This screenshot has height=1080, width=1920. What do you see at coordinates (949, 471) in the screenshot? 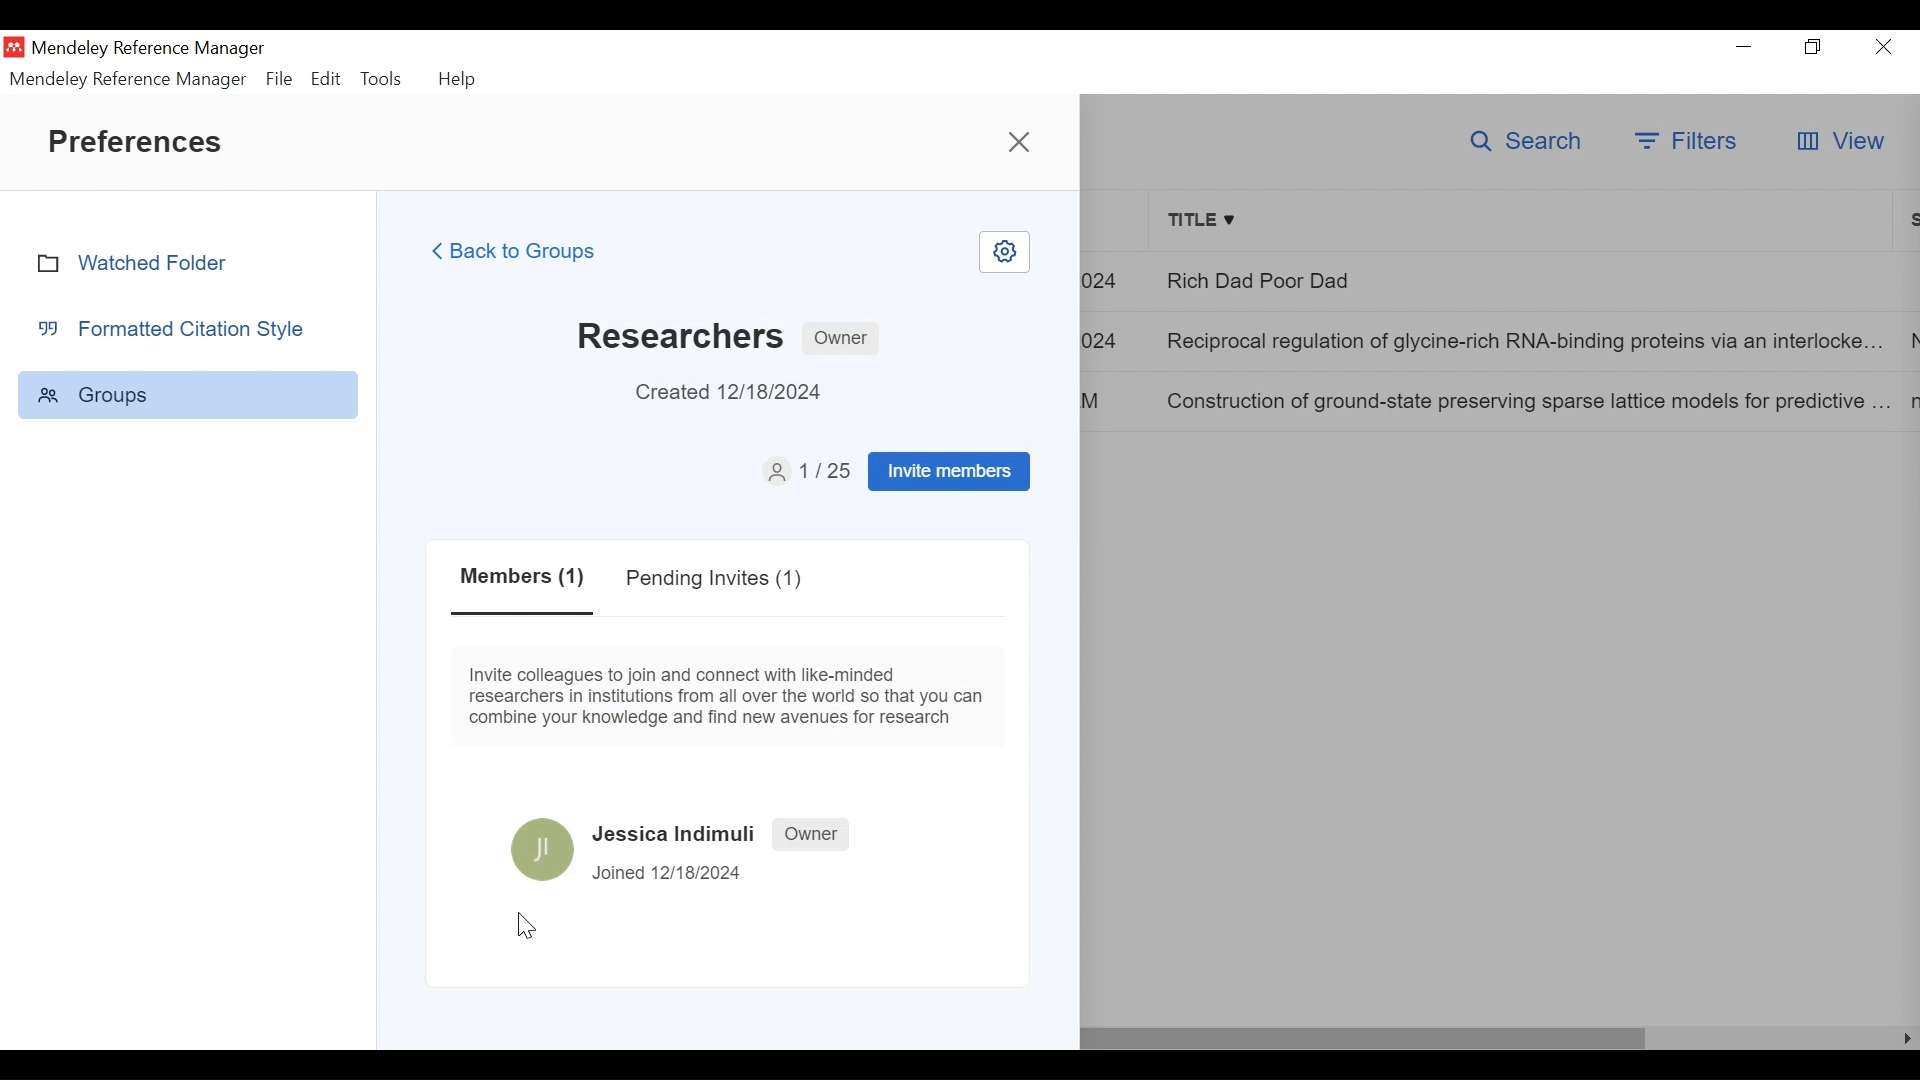
I see `Invite members` at bounding box center [949, 471].